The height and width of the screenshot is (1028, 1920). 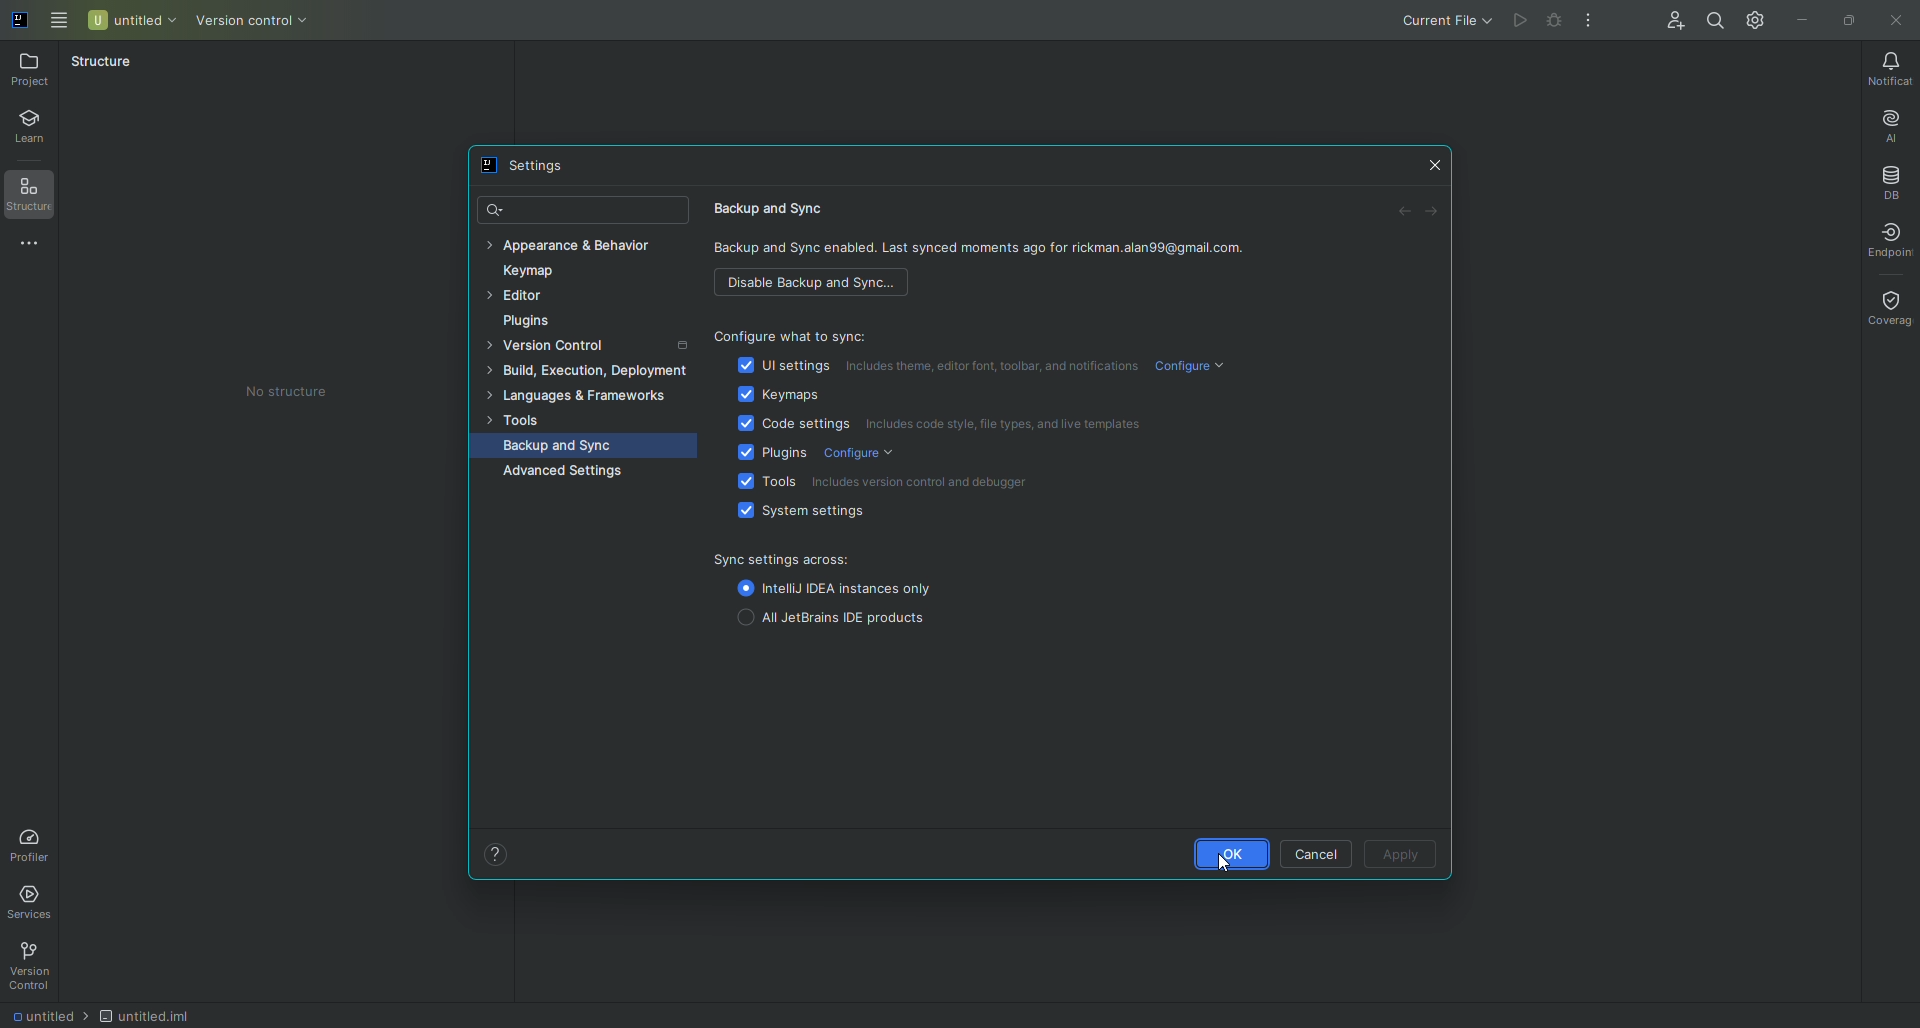 What do you see at coordinates (37, 197) in the screenshot?
I see `Structure` at bounding box center [37, 197].